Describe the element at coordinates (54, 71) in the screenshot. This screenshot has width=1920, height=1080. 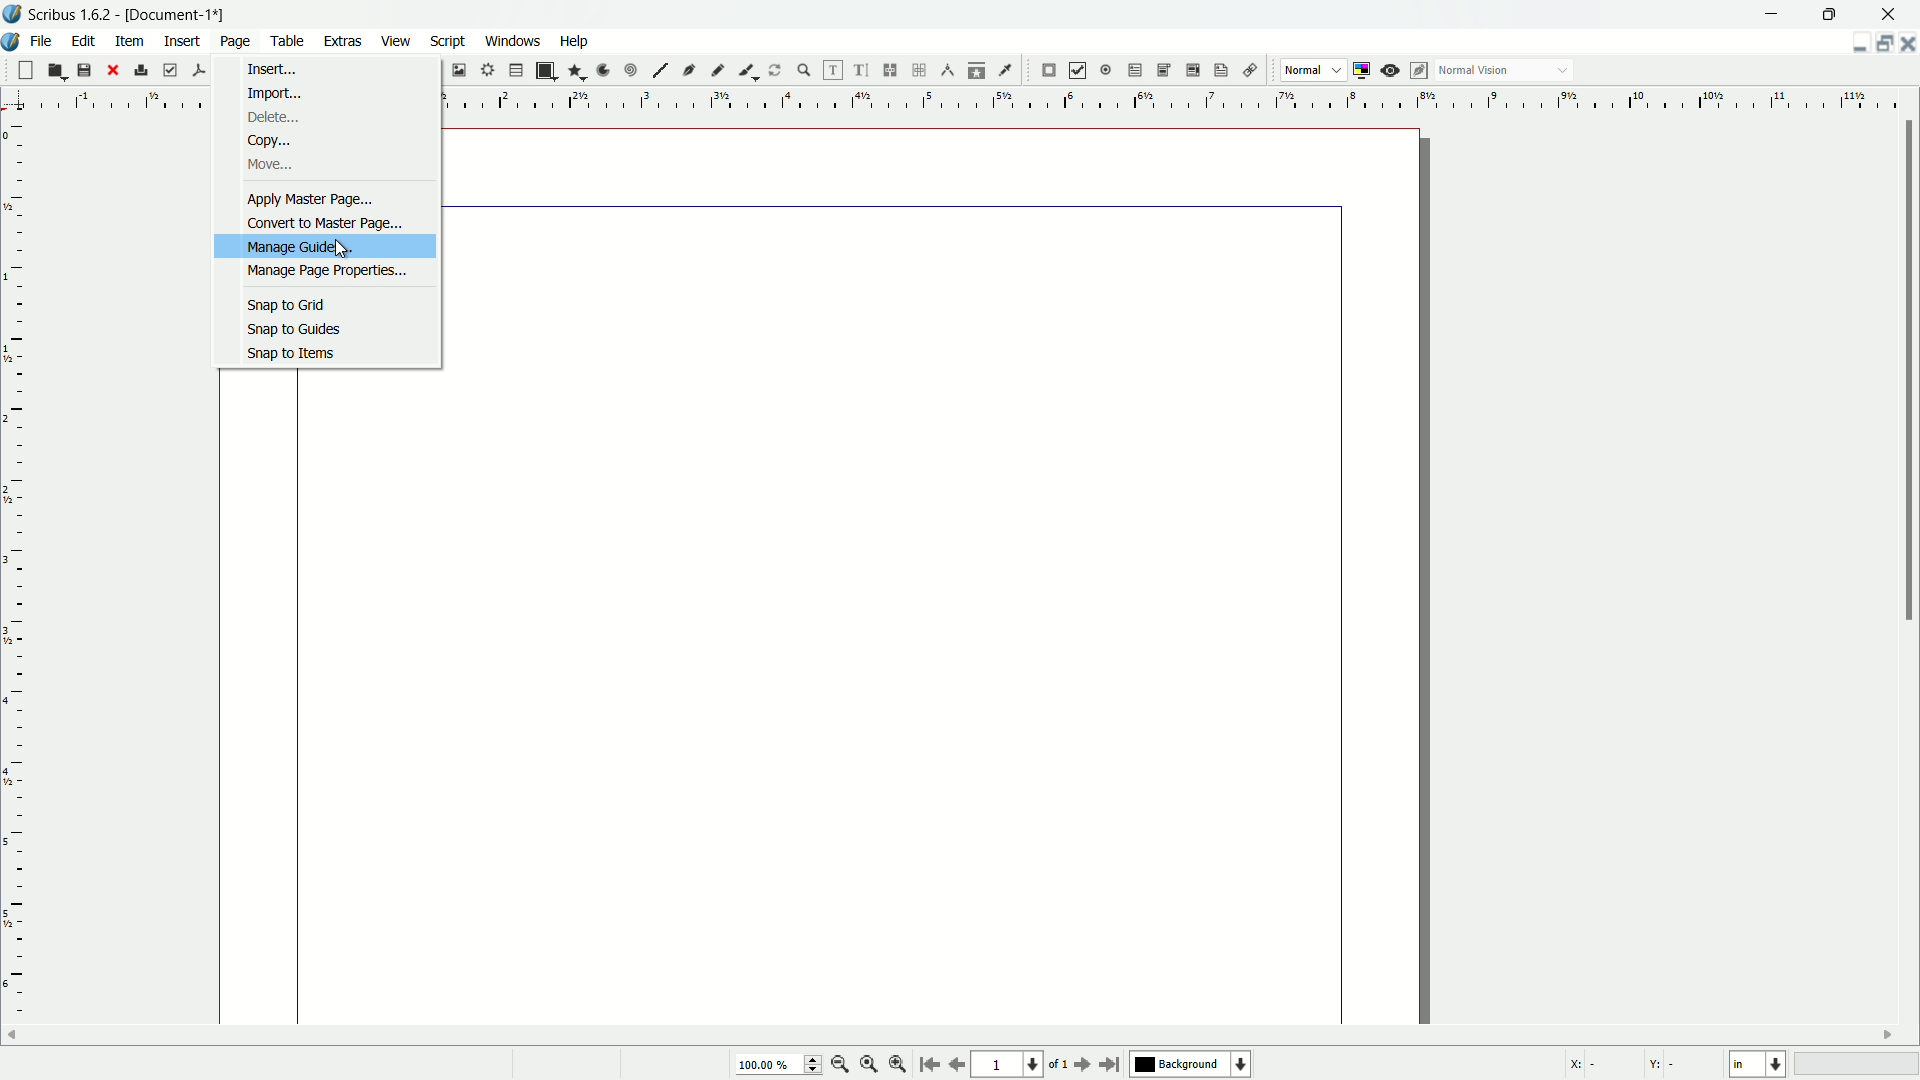
I see `open` at that location.